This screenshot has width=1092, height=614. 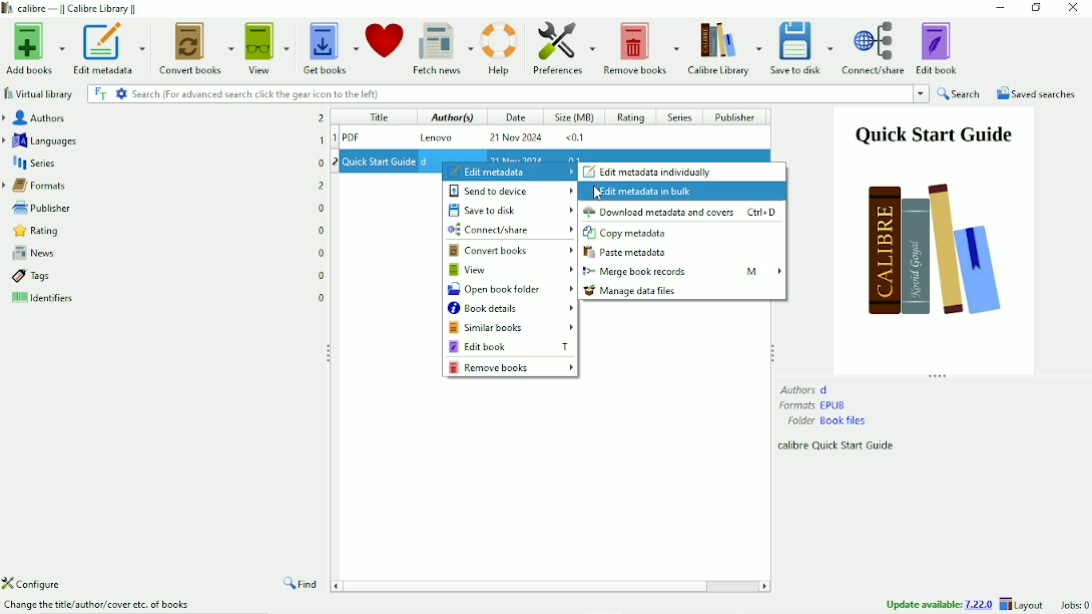 What do you see at coordinates (121, 93) in the screenshot?
I see `Advanced search` at bounding box center [121, 93].